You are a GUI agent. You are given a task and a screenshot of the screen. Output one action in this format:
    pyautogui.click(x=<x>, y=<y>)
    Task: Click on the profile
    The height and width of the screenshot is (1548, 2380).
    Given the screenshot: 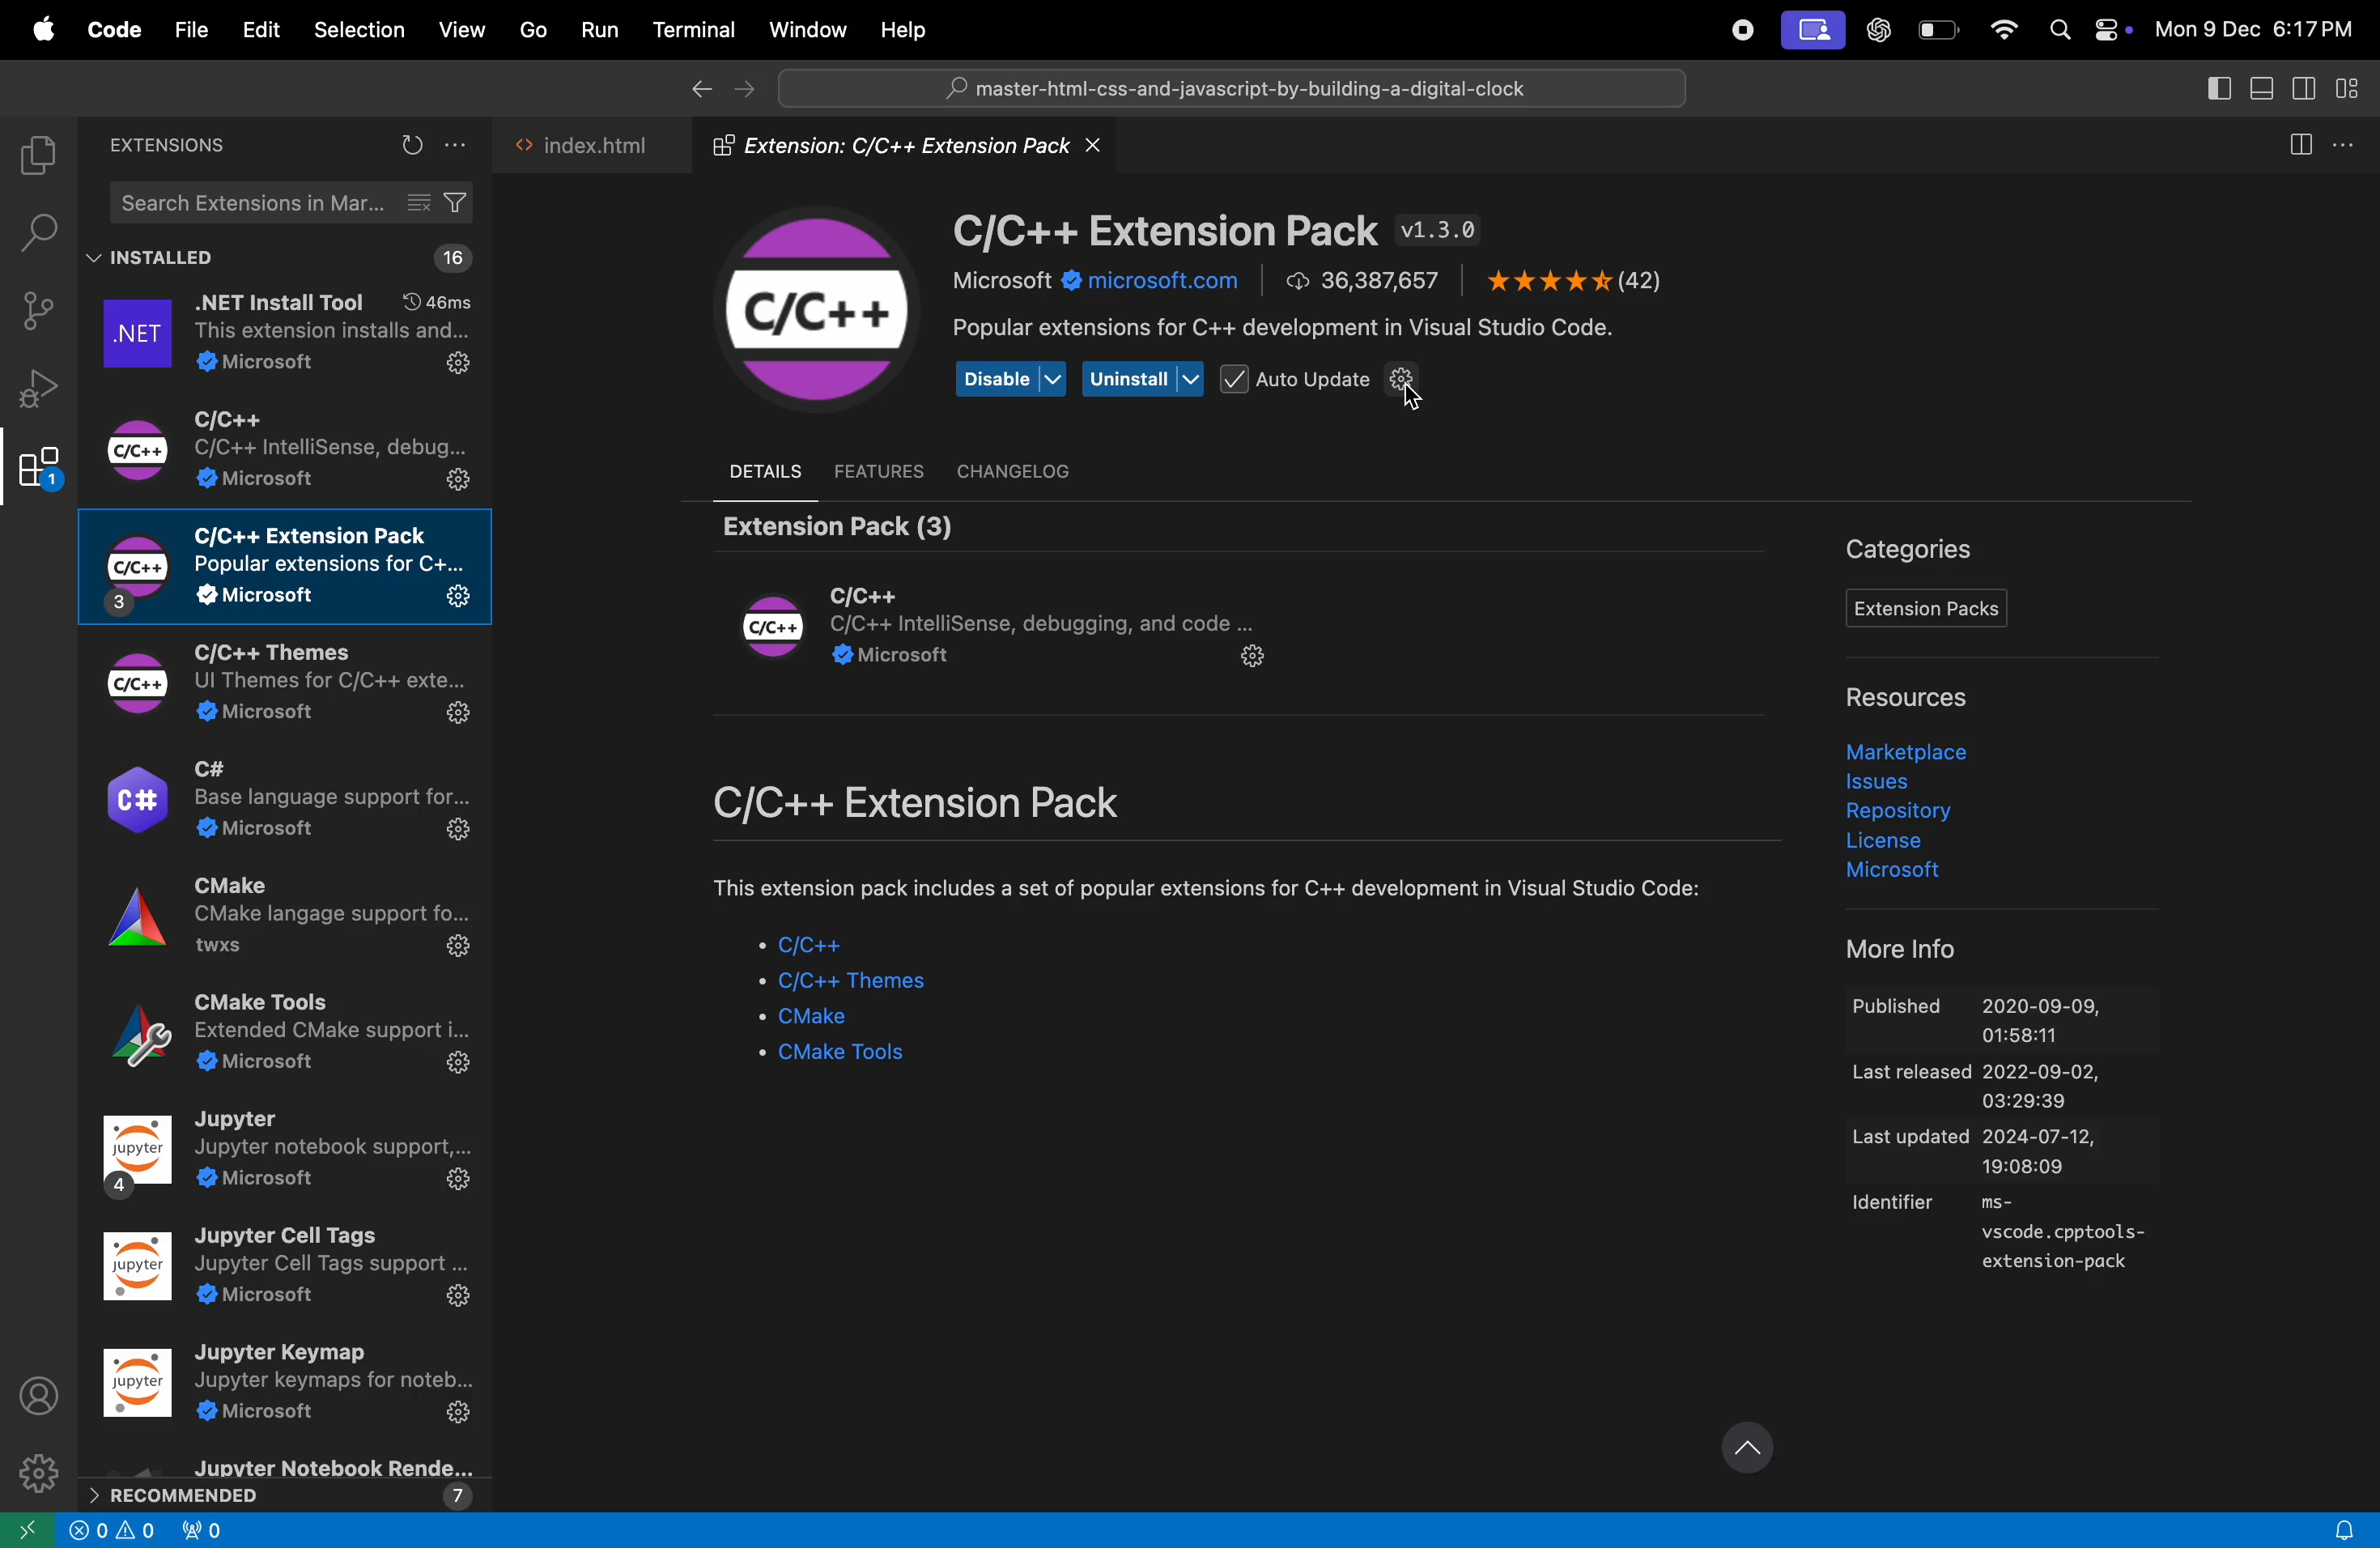 What is the action you would take?
    pyautogui.click(x=40, y=1392)
    